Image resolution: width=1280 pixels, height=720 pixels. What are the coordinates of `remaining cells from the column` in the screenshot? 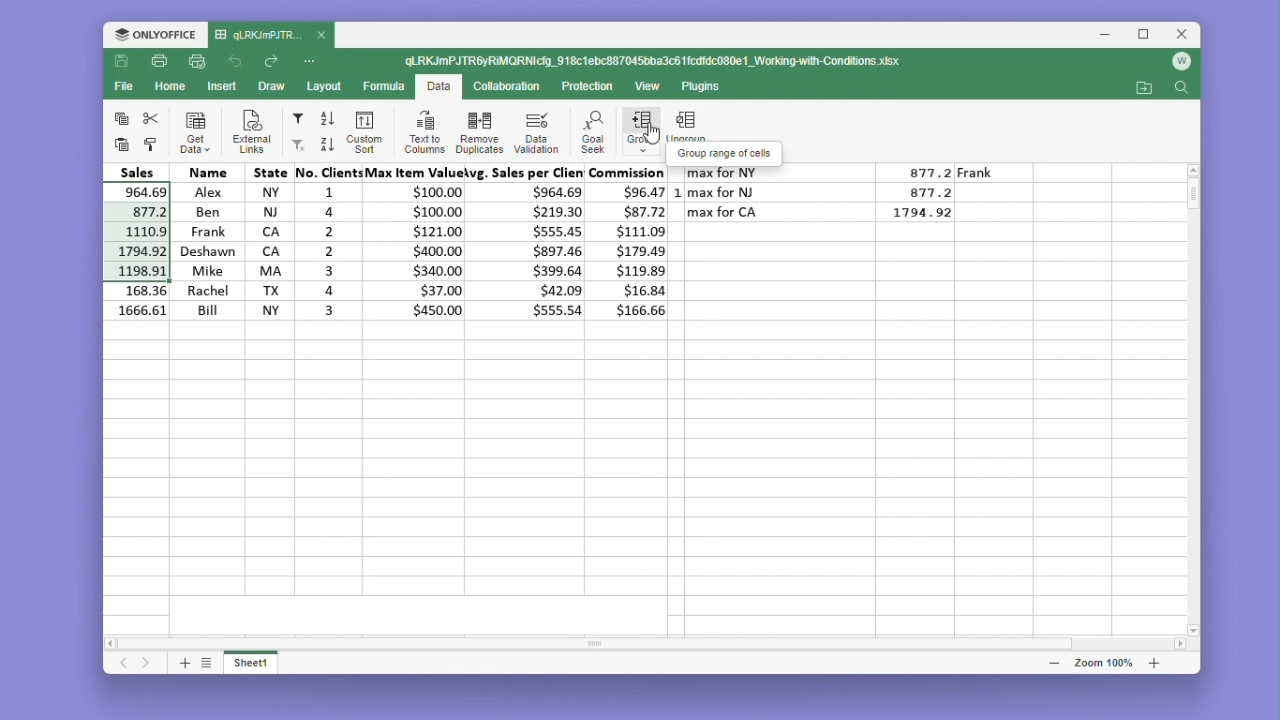 It's located at (140, 303).